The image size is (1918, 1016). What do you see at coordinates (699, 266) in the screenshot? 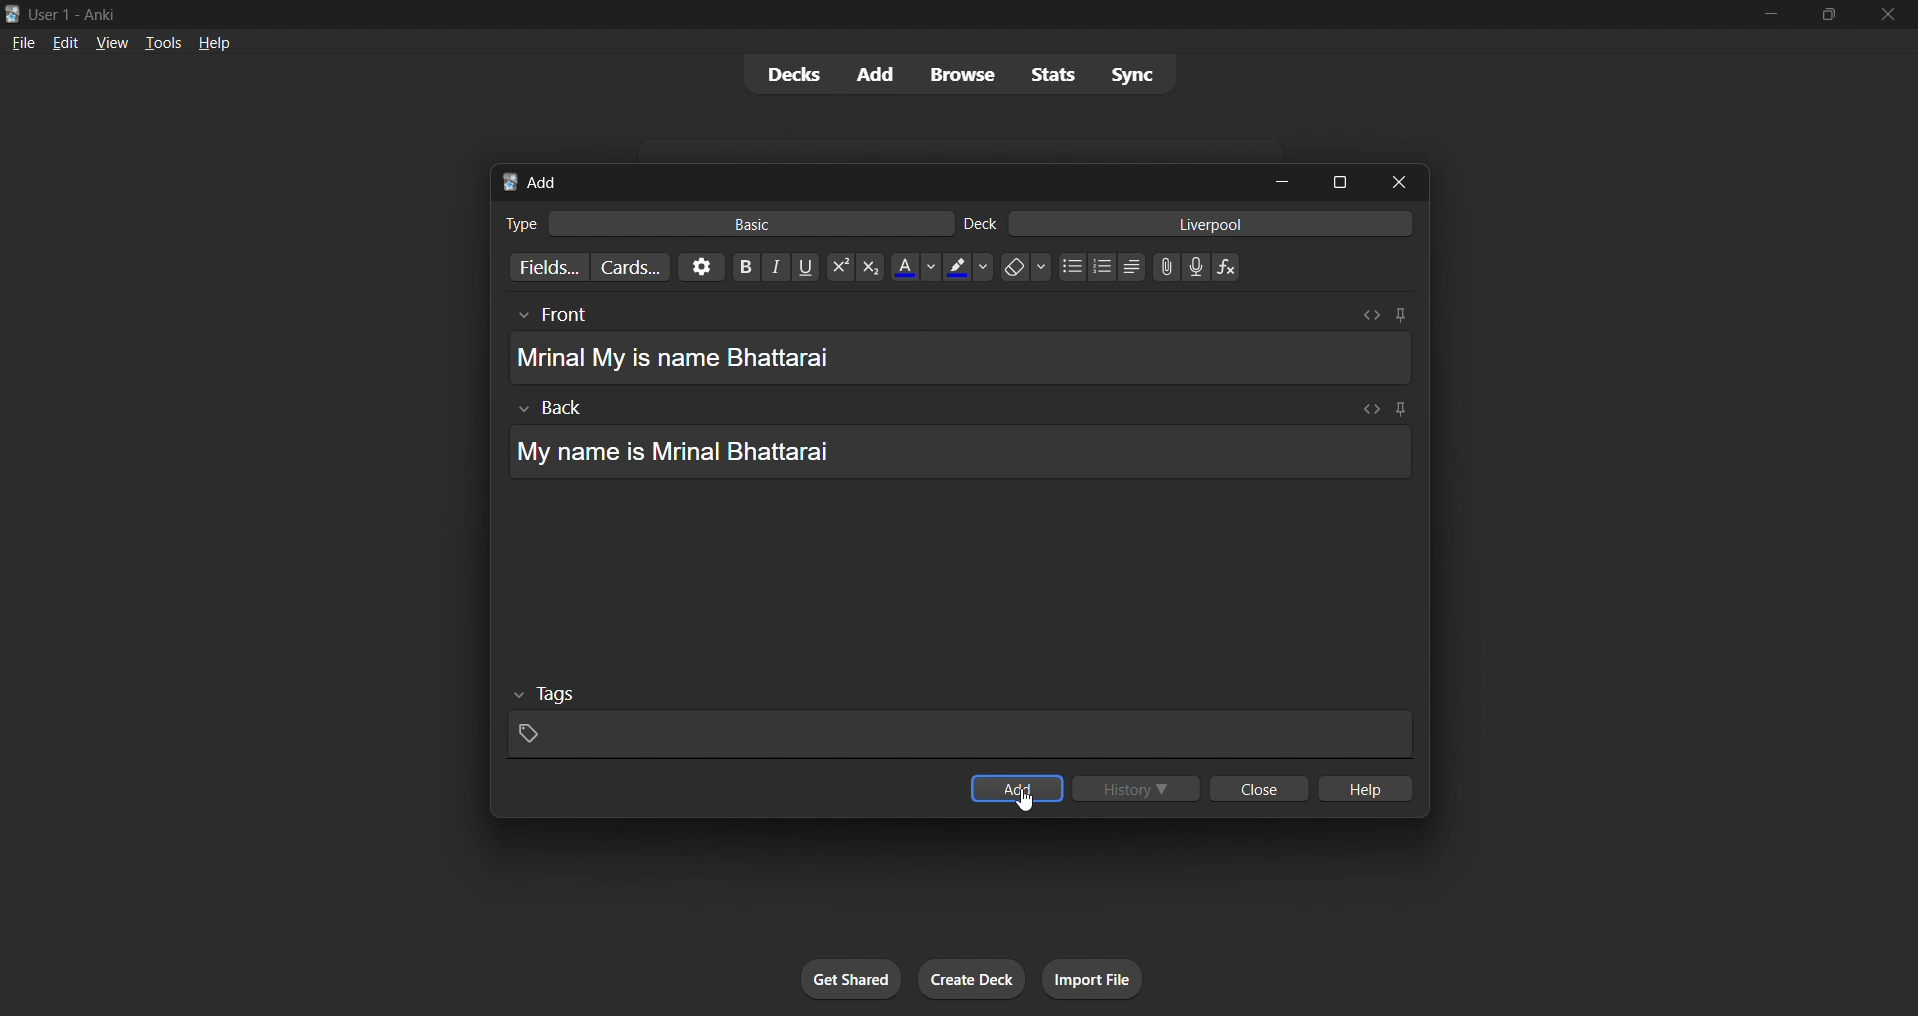
I see `options` at bounding box center [699, 266].